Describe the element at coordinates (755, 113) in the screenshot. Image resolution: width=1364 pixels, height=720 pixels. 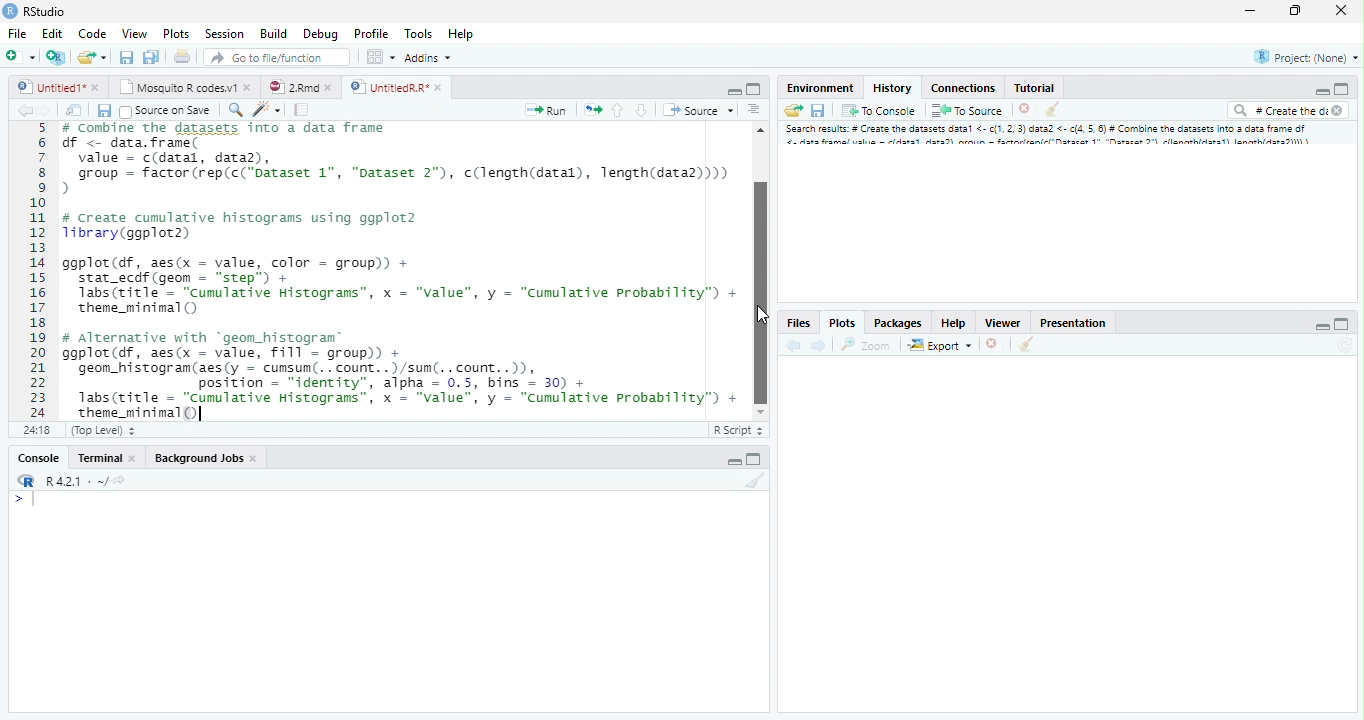
I see `Alignment` at that location.